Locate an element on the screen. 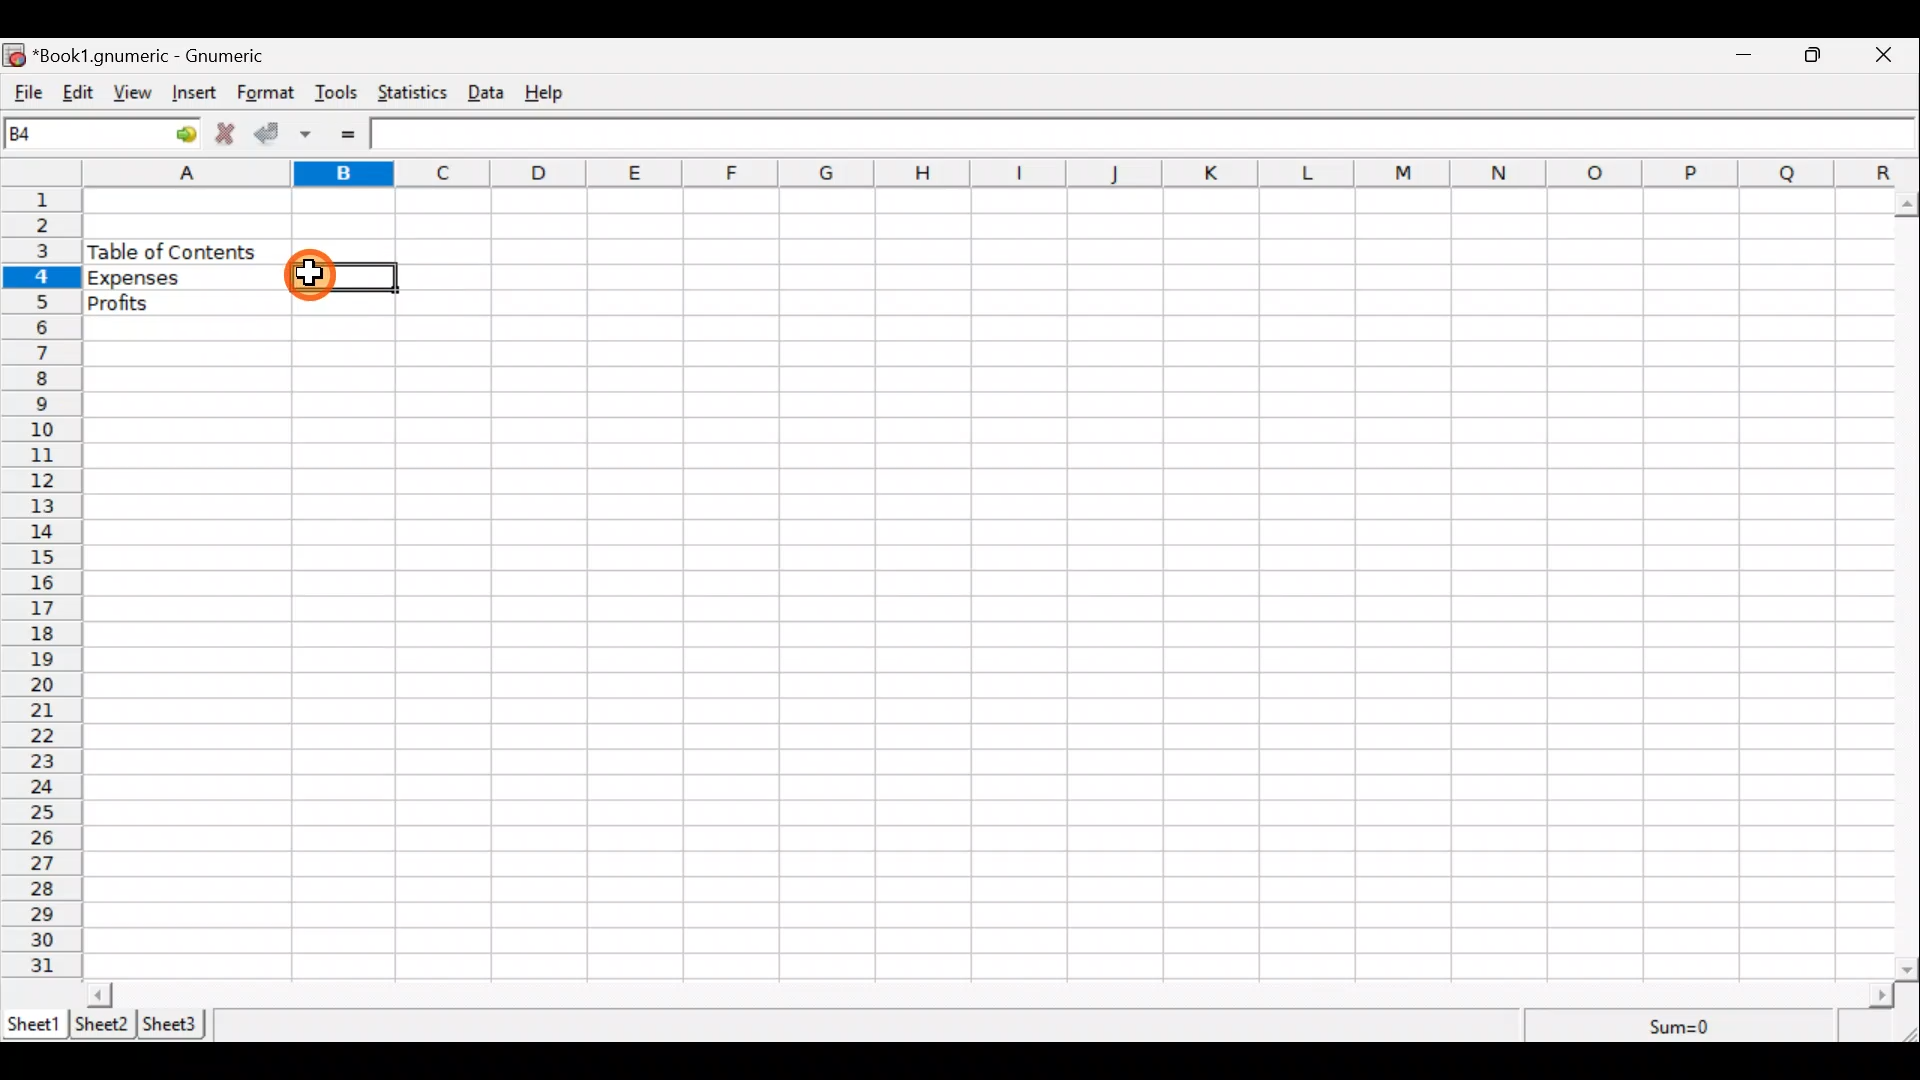 The height and width of the screenshot is (1080, 1920). Formula bar is located at coordinates (1141, 132).